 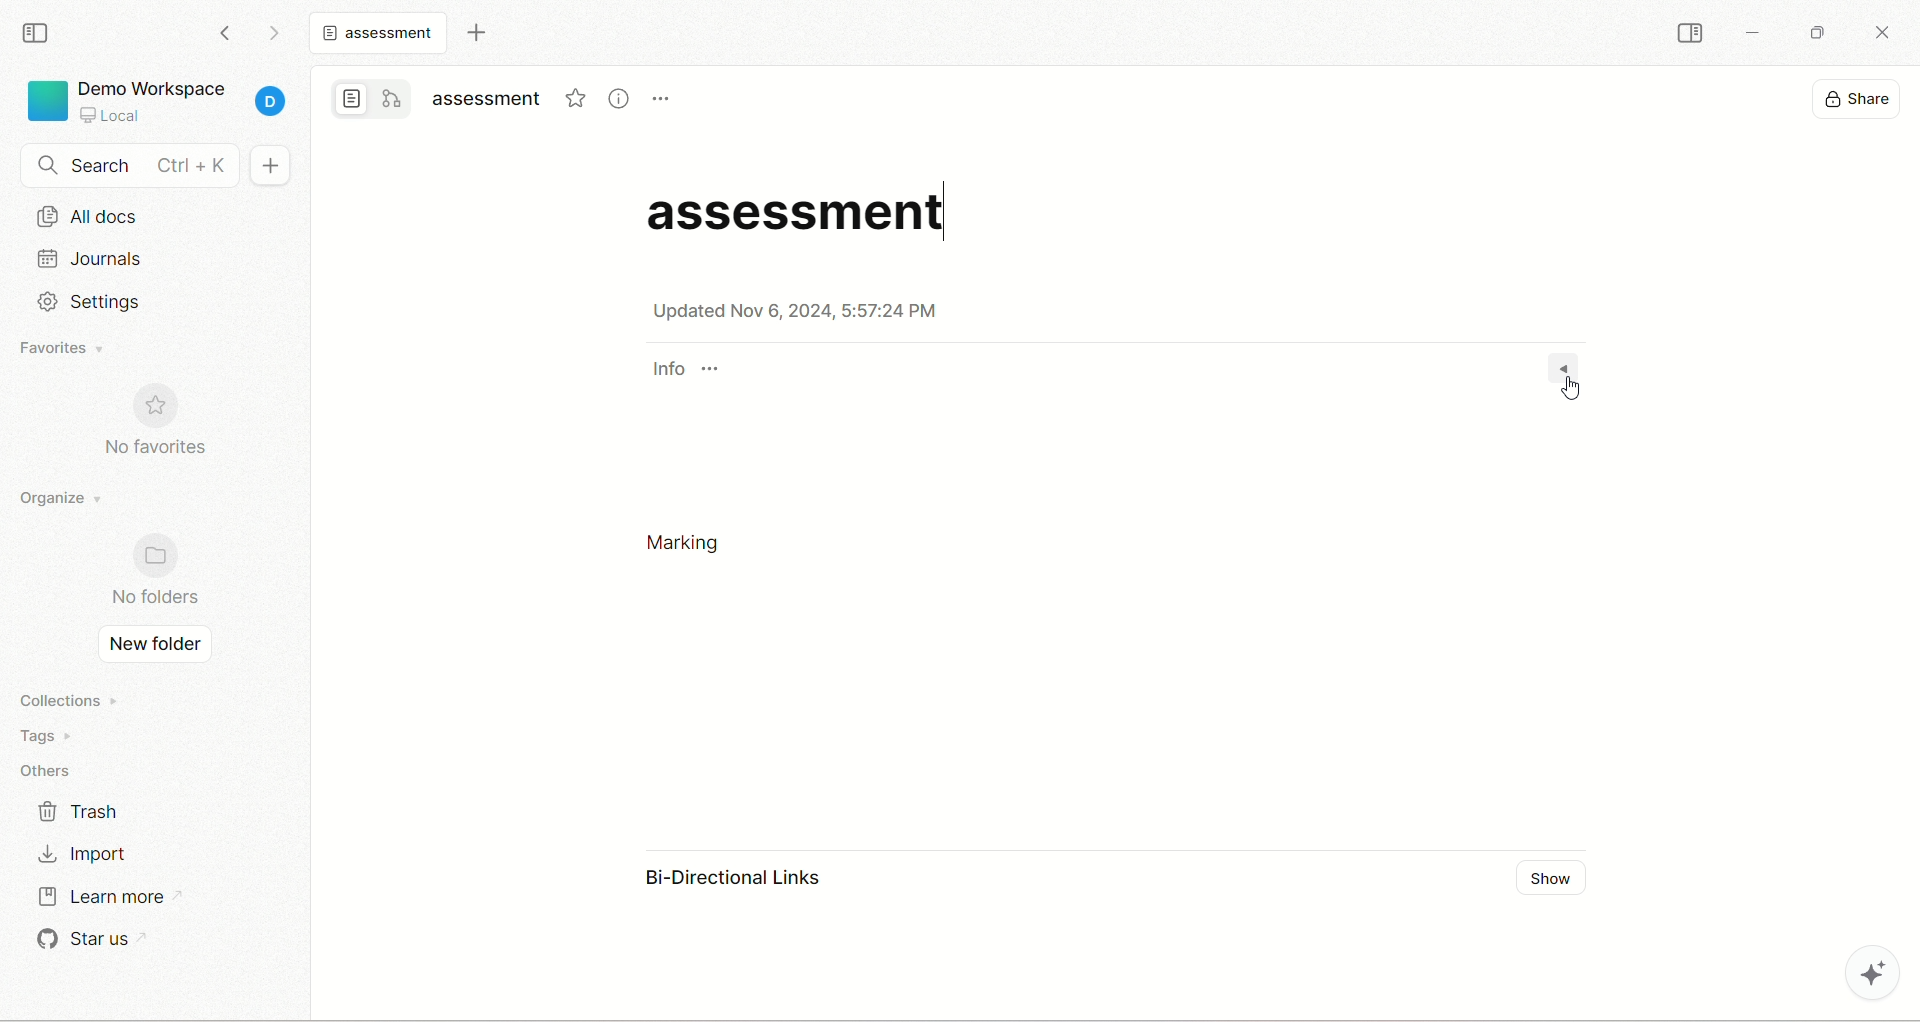 What do you see at coordinates (393, 98) in the screenshot?
I see `edgeless mode` at bounding box center [393, 98].